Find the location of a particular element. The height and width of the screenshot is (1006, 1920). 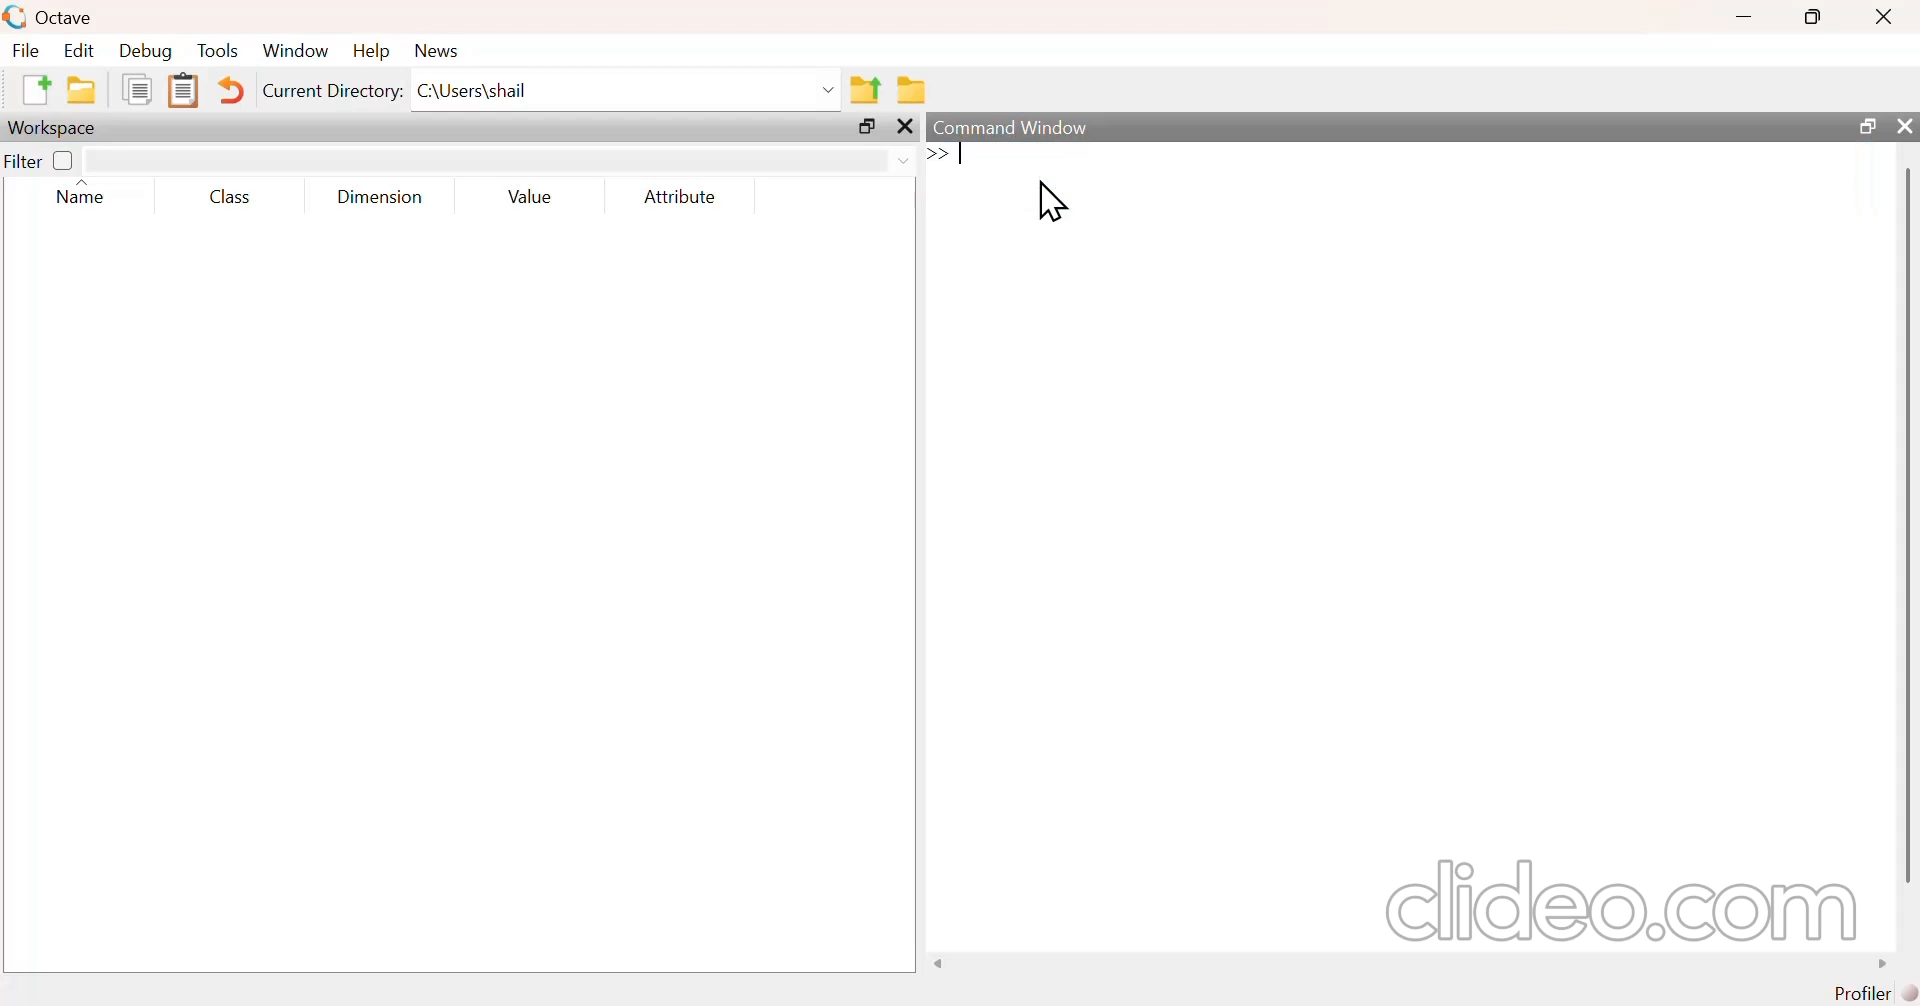

tools is located at coordinates (213, 51).